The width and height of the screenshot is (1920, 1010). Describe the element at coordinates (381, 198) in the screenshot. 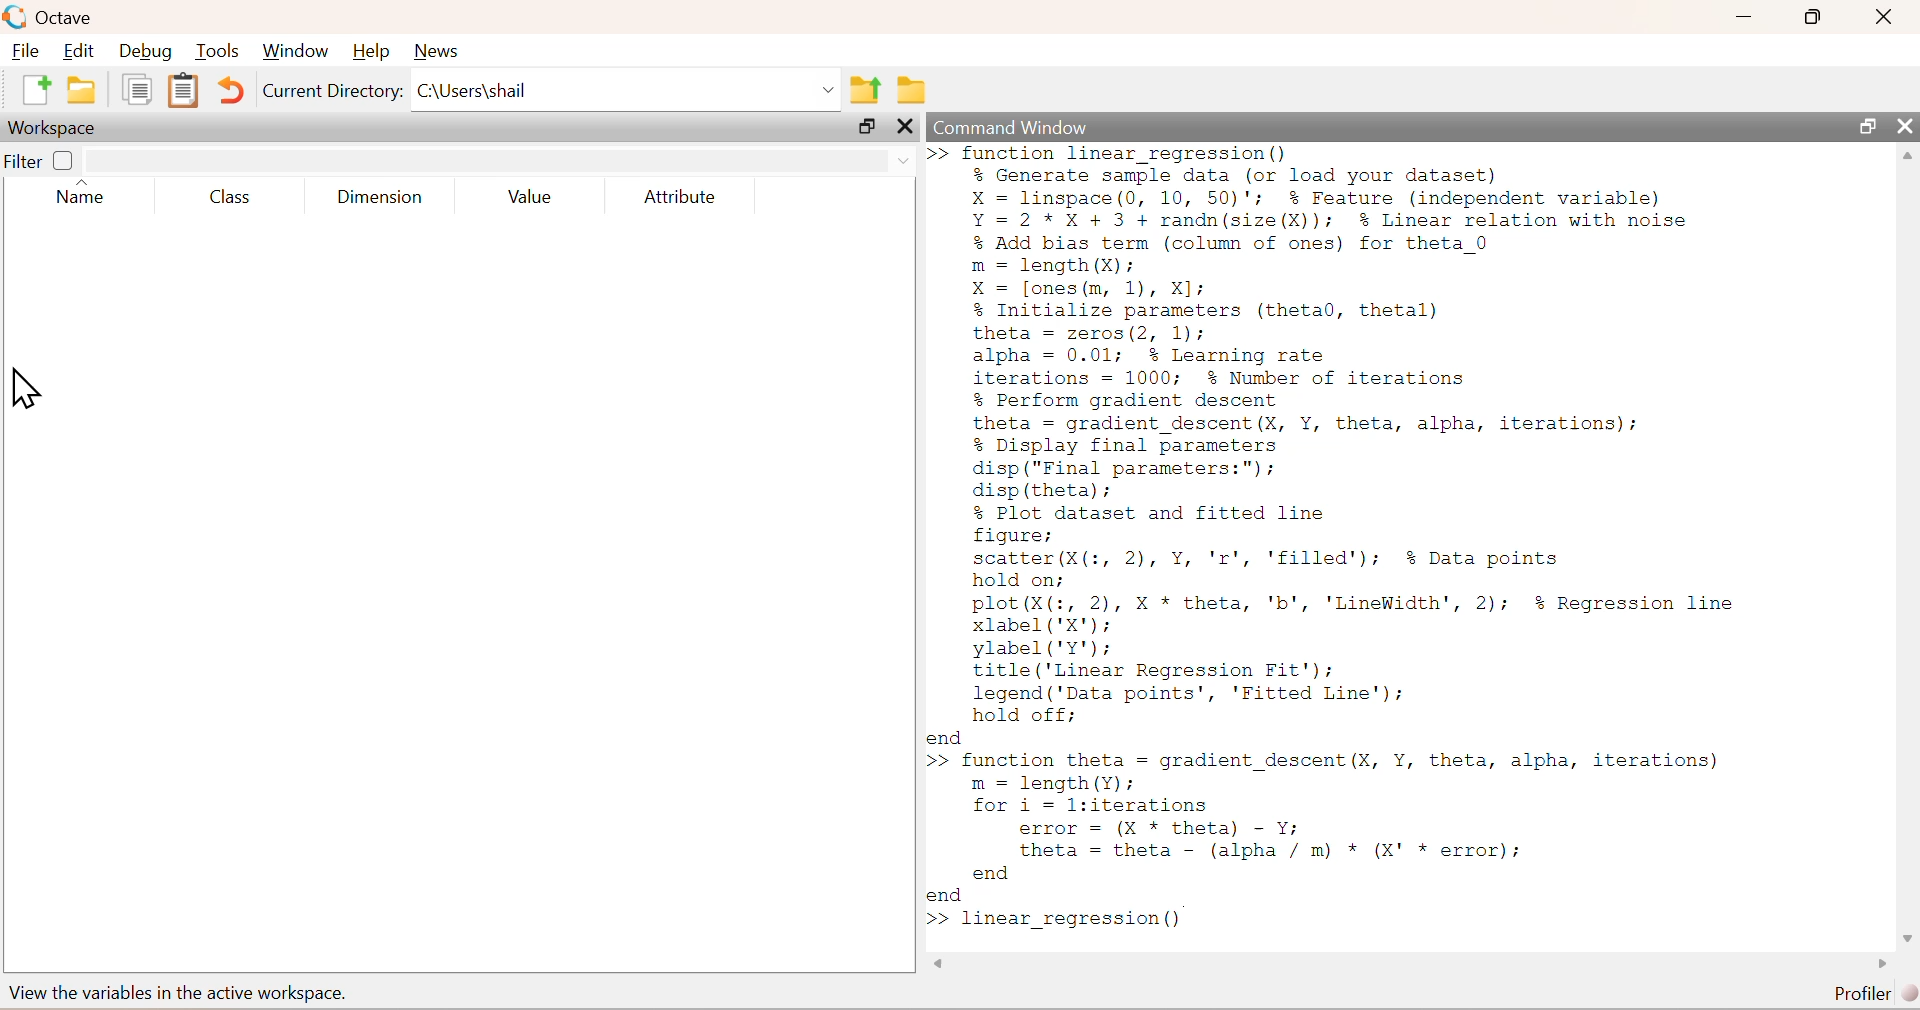

I see `Dimension` at that location.